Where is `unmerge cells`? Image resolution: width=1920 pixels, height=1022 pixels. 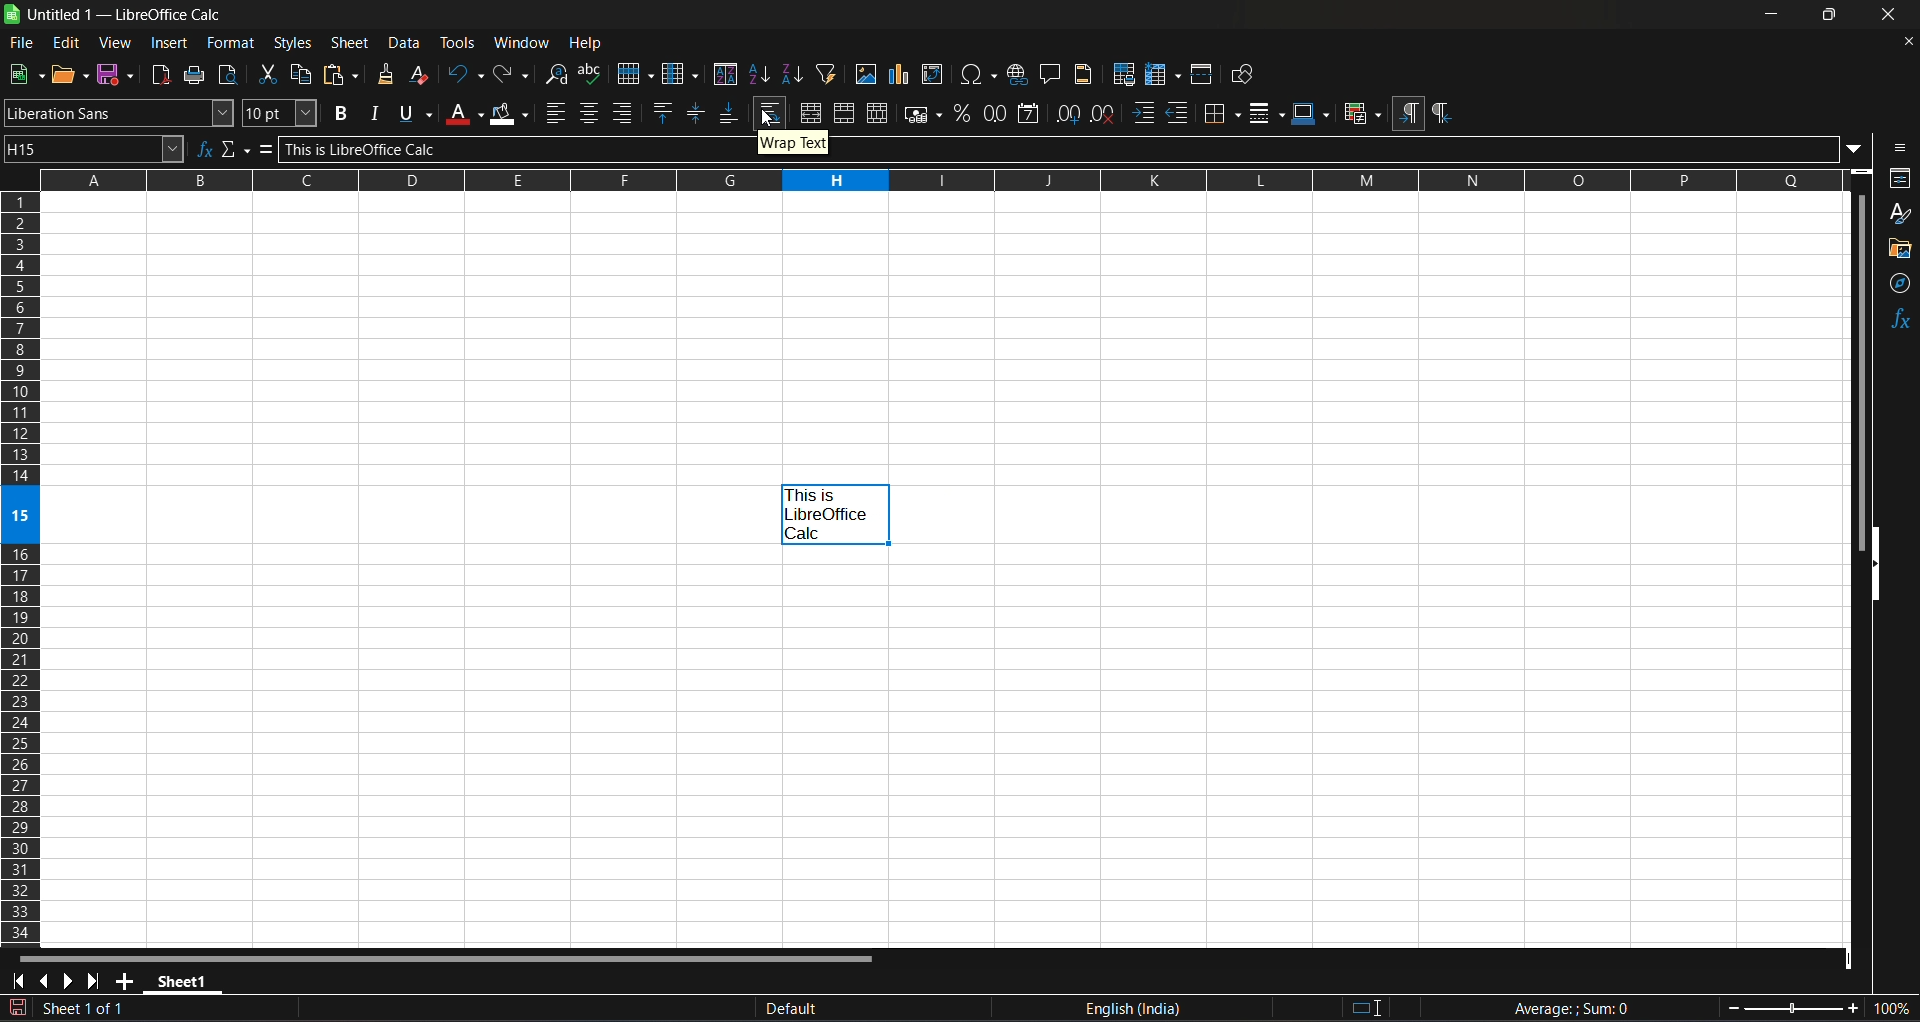
unmerge cells is located at coordinates (878, 113).